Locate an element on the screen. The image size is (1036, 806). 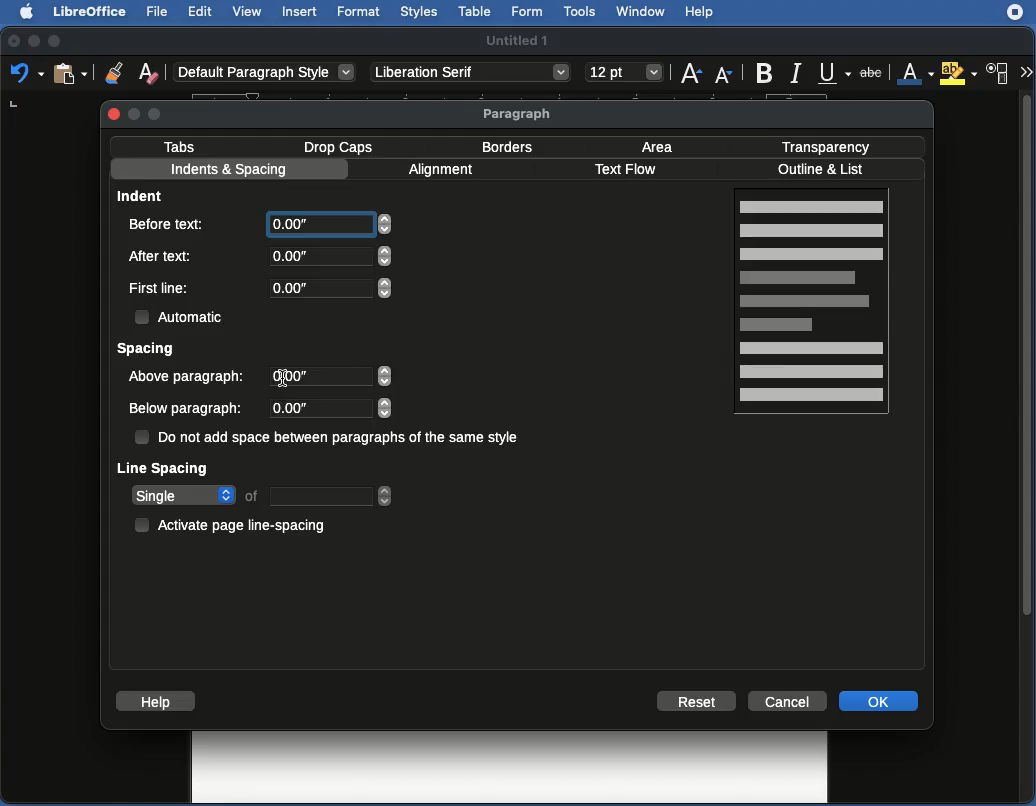
extensions is located at coordinates (1017, 20).